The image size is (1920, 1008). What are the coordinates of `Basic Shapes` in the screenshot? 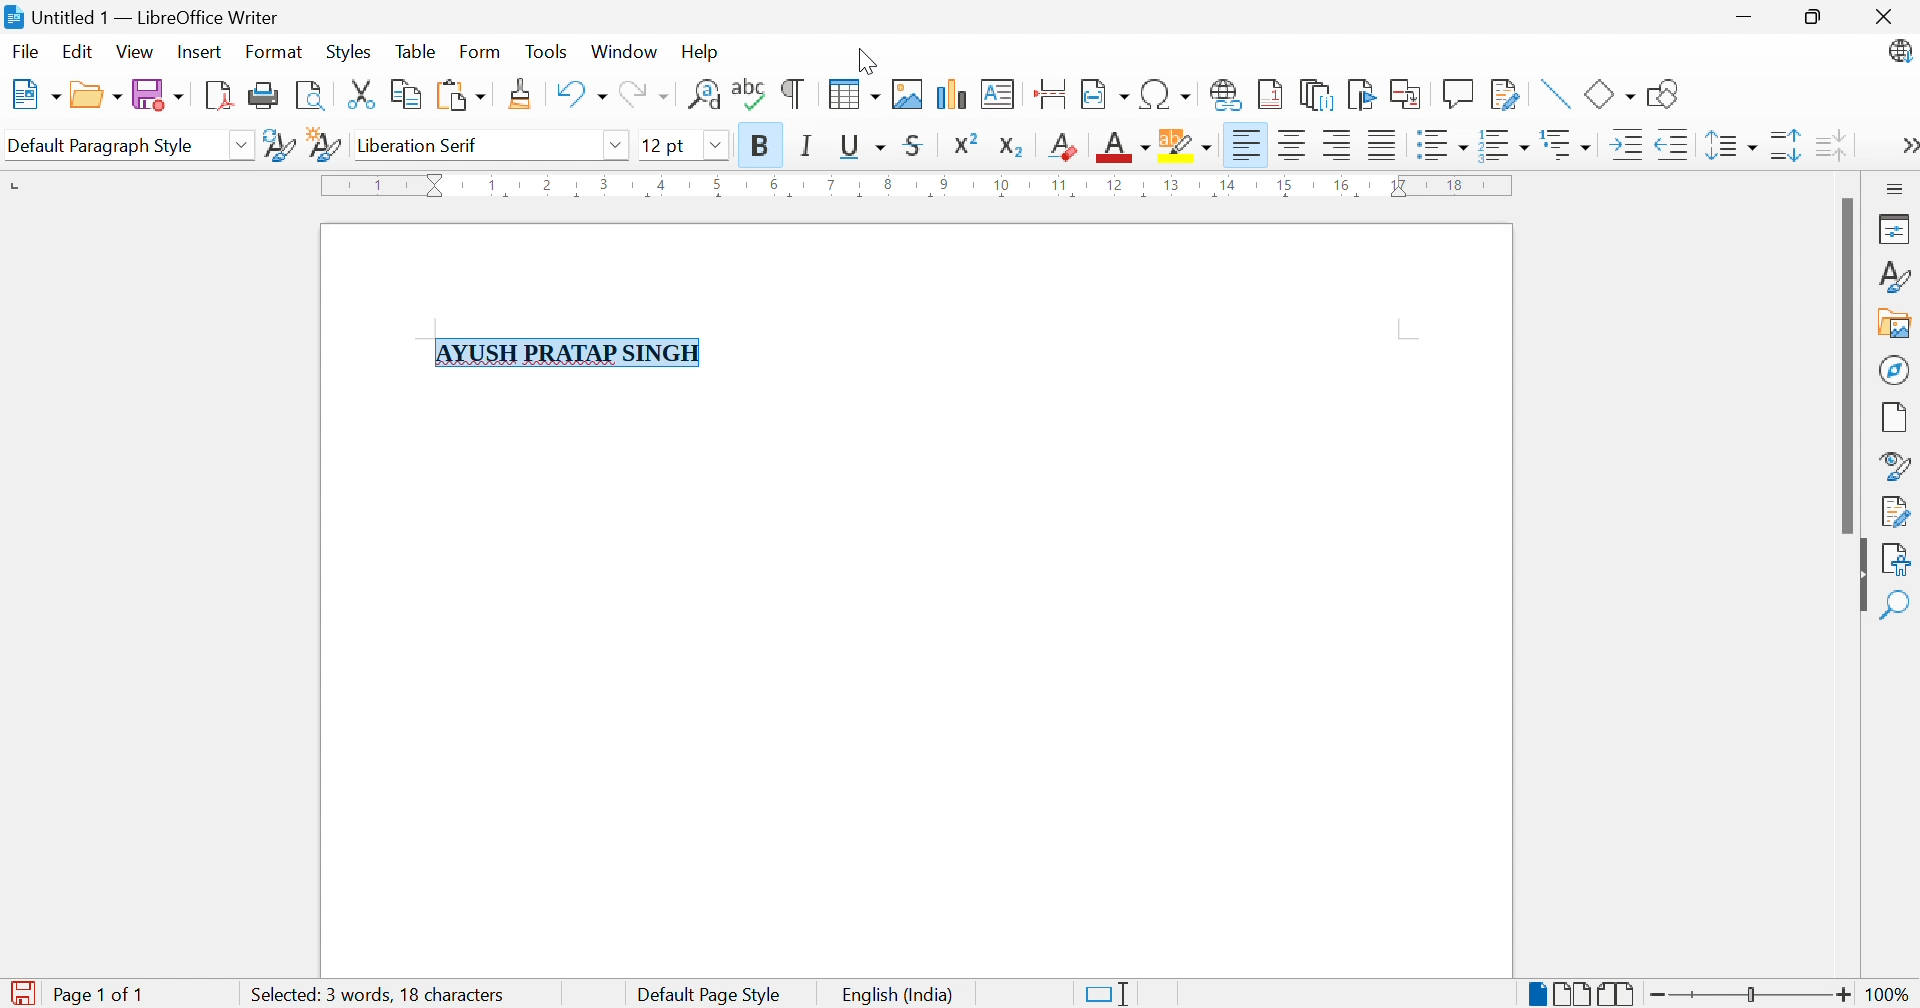 It's located at (1609, 92).